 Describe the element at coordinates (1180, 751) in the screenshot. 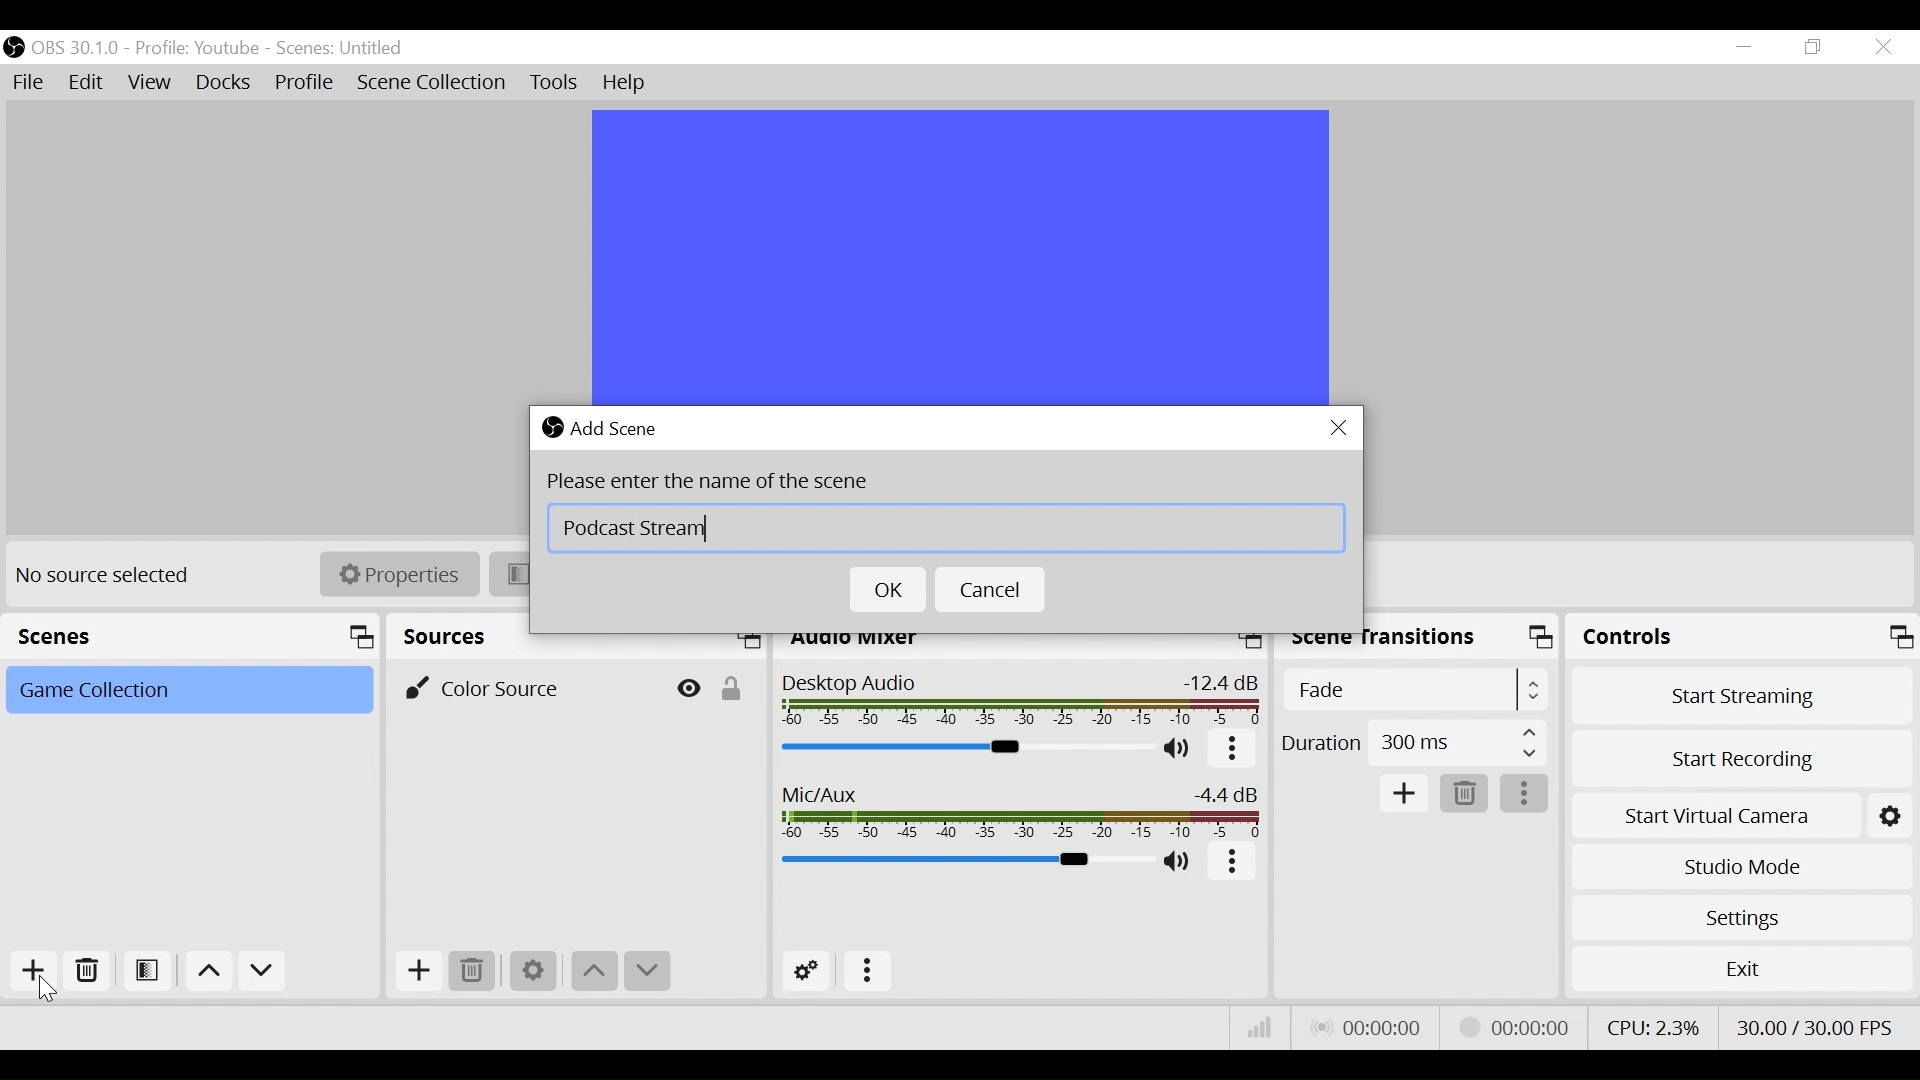

I see `(un)mute` at that location.